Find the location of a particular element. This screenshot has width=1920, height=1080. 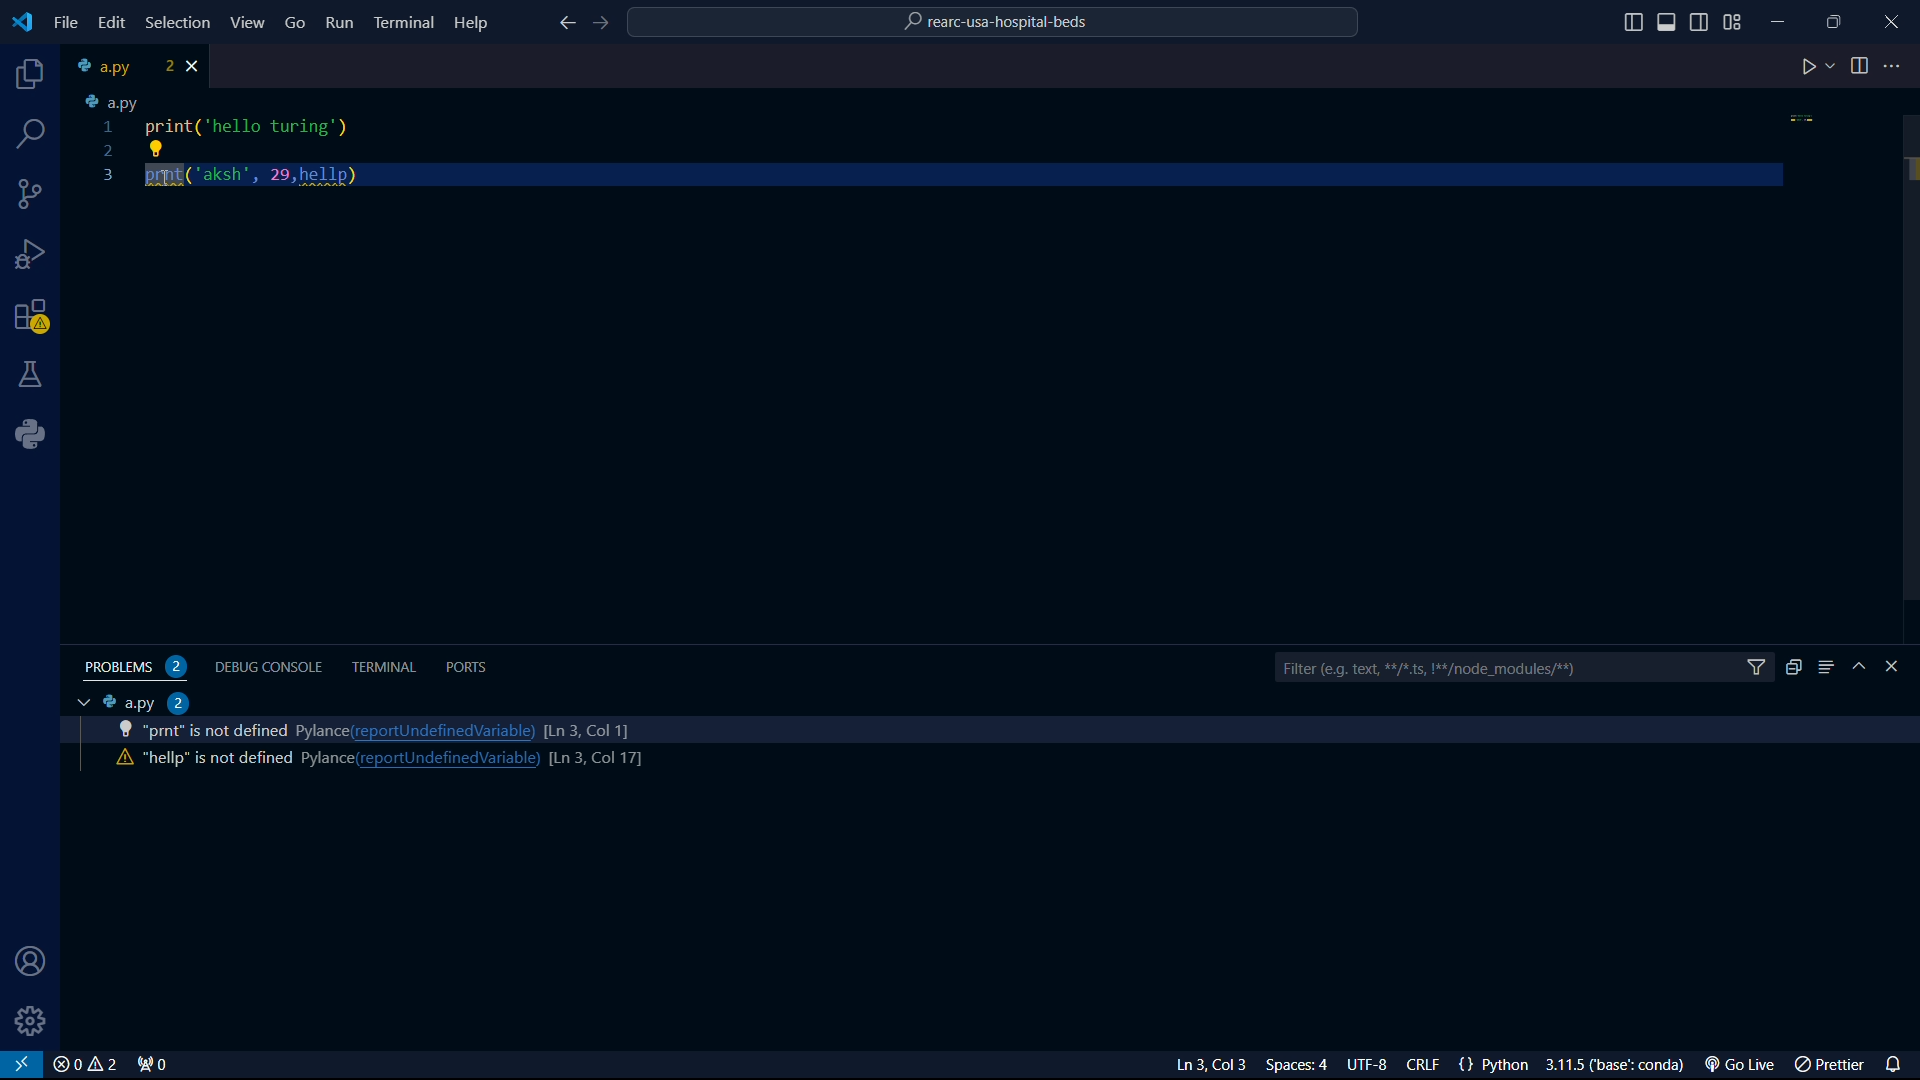

duplicate is located at coordinates (1793, 667).